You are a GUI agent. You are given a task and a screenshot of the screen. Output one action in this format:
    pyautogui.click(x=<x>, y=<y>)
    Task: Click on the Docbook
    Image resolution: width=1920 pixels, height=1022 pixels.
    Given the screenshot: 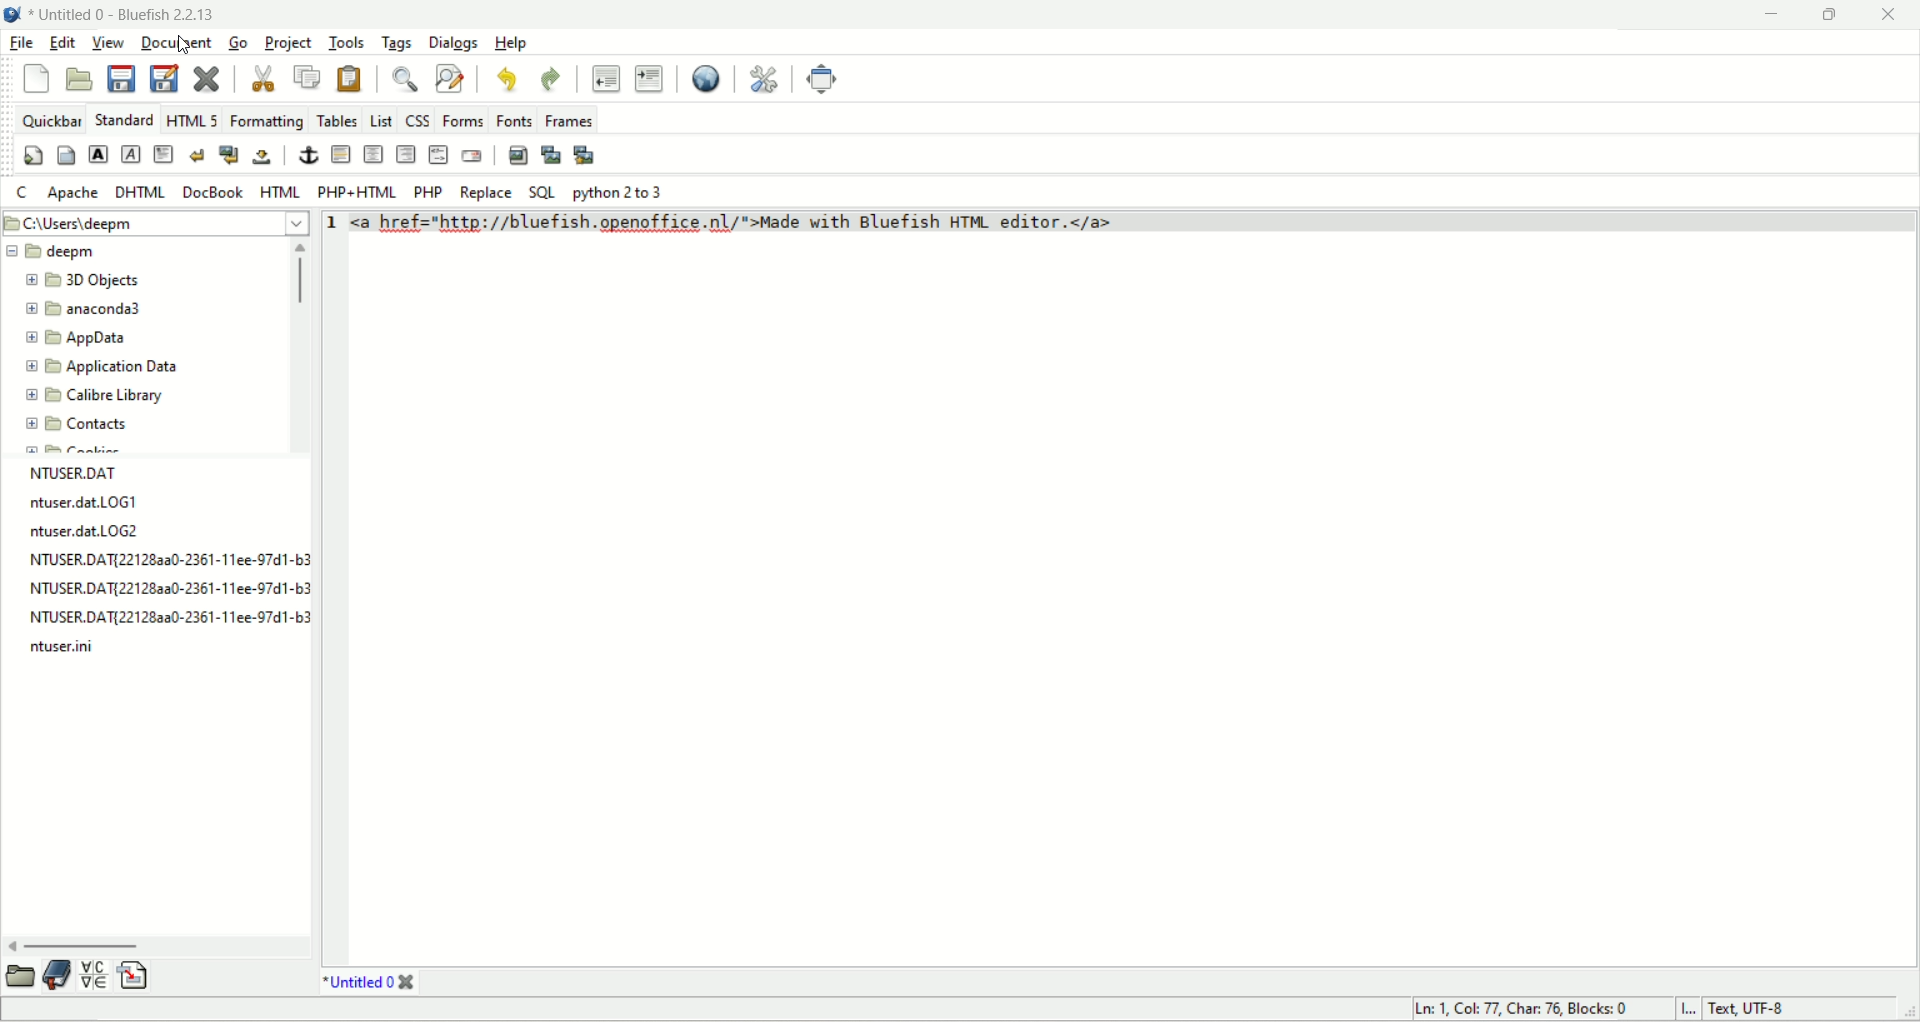 What is the action you would take?
    pyautogui.click(x=213, y=192)
    